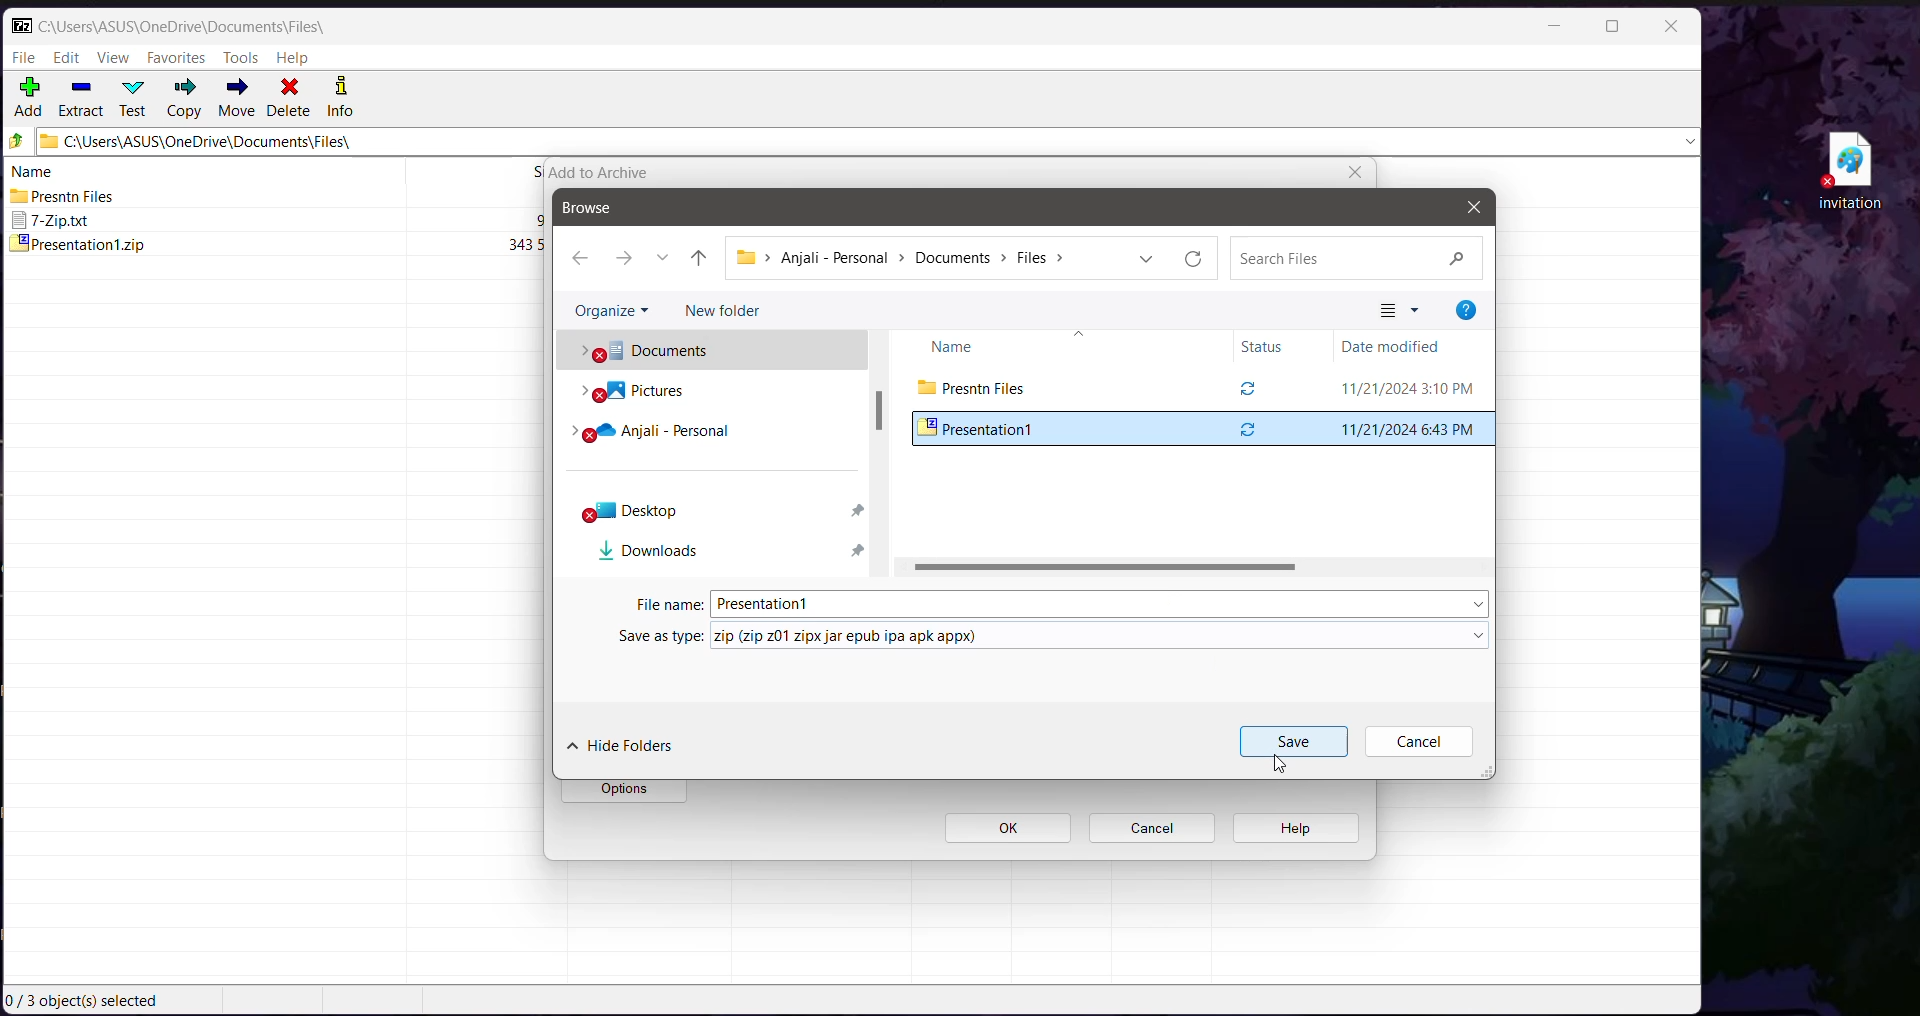  What do you see at coordinates (240, 58) in the screenshot?
I see `Tools` at bounding box center [240, 58].